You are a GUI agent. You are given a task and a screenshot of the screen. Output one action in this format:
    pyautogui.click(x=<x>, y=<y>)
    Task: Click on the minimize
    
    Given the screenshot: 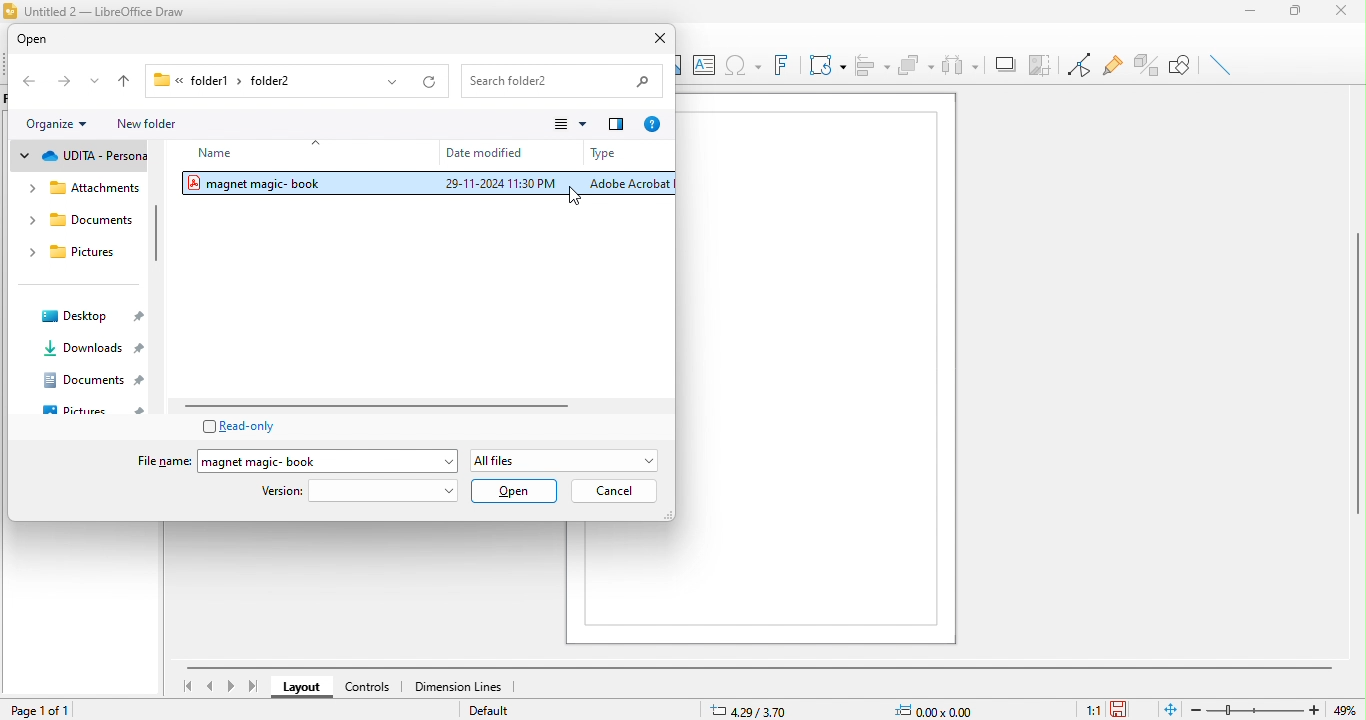 What is the action you would take?
    pyautogui.click(x=1247, y=12)
    